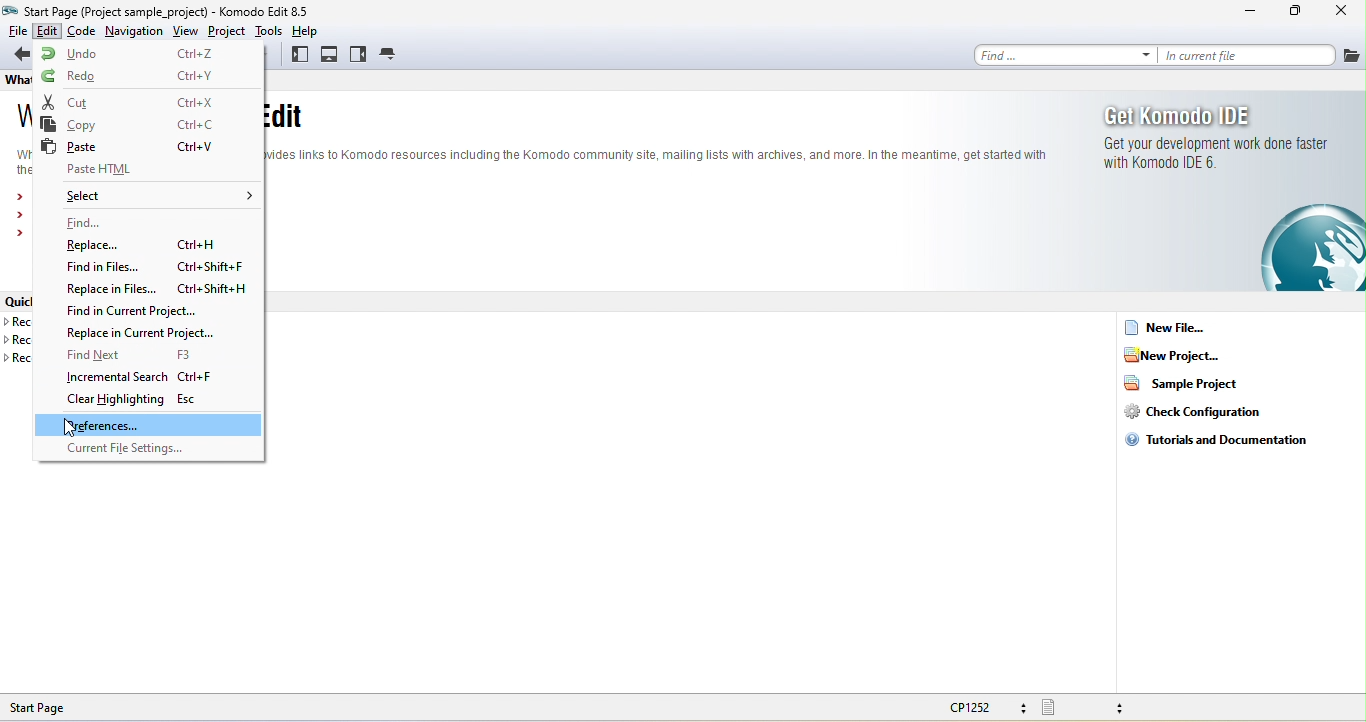 This screenshot has height=722, width=1366. Describe the element at coordinates (300, 56) in the screenshot. I see `left pane` at that location.